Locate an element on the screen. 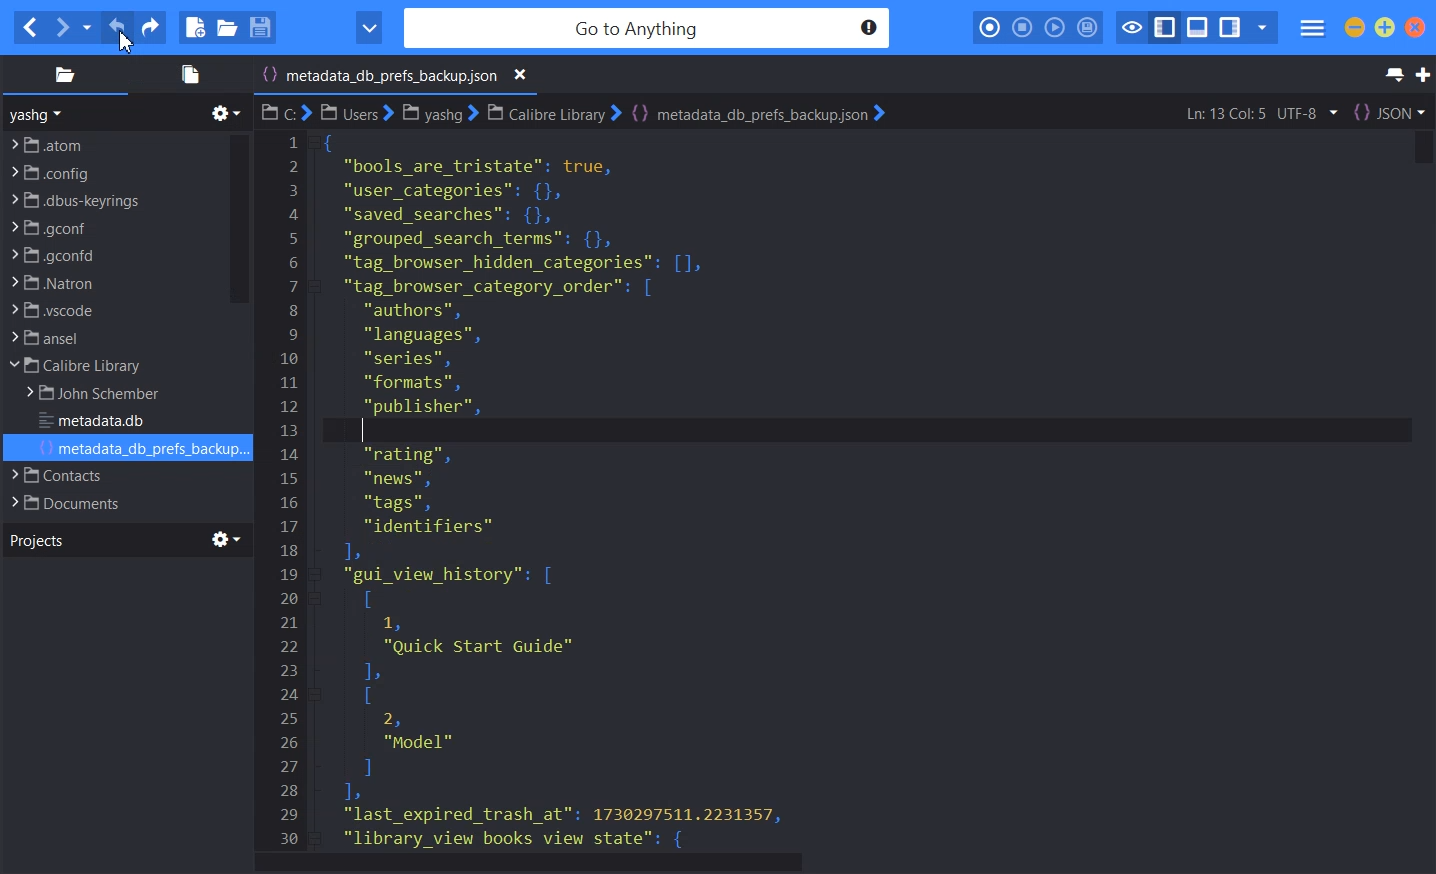 This screenshot has height=874, width=1436. Save file is located at coordinates (259, 27).